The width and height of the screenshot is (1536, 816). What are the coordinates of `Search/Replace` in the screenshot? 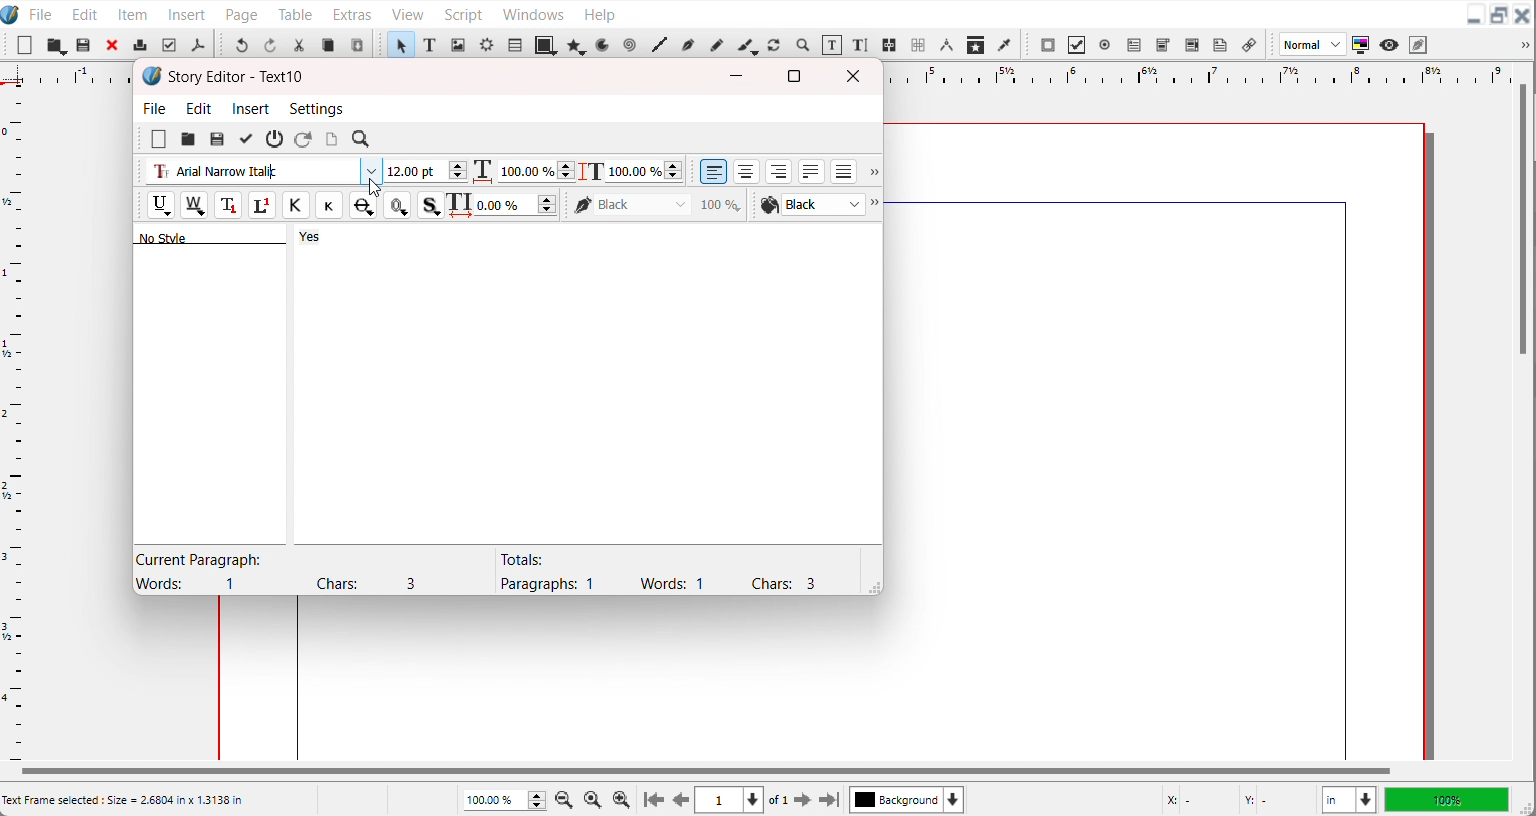 It's located at (363, 140).